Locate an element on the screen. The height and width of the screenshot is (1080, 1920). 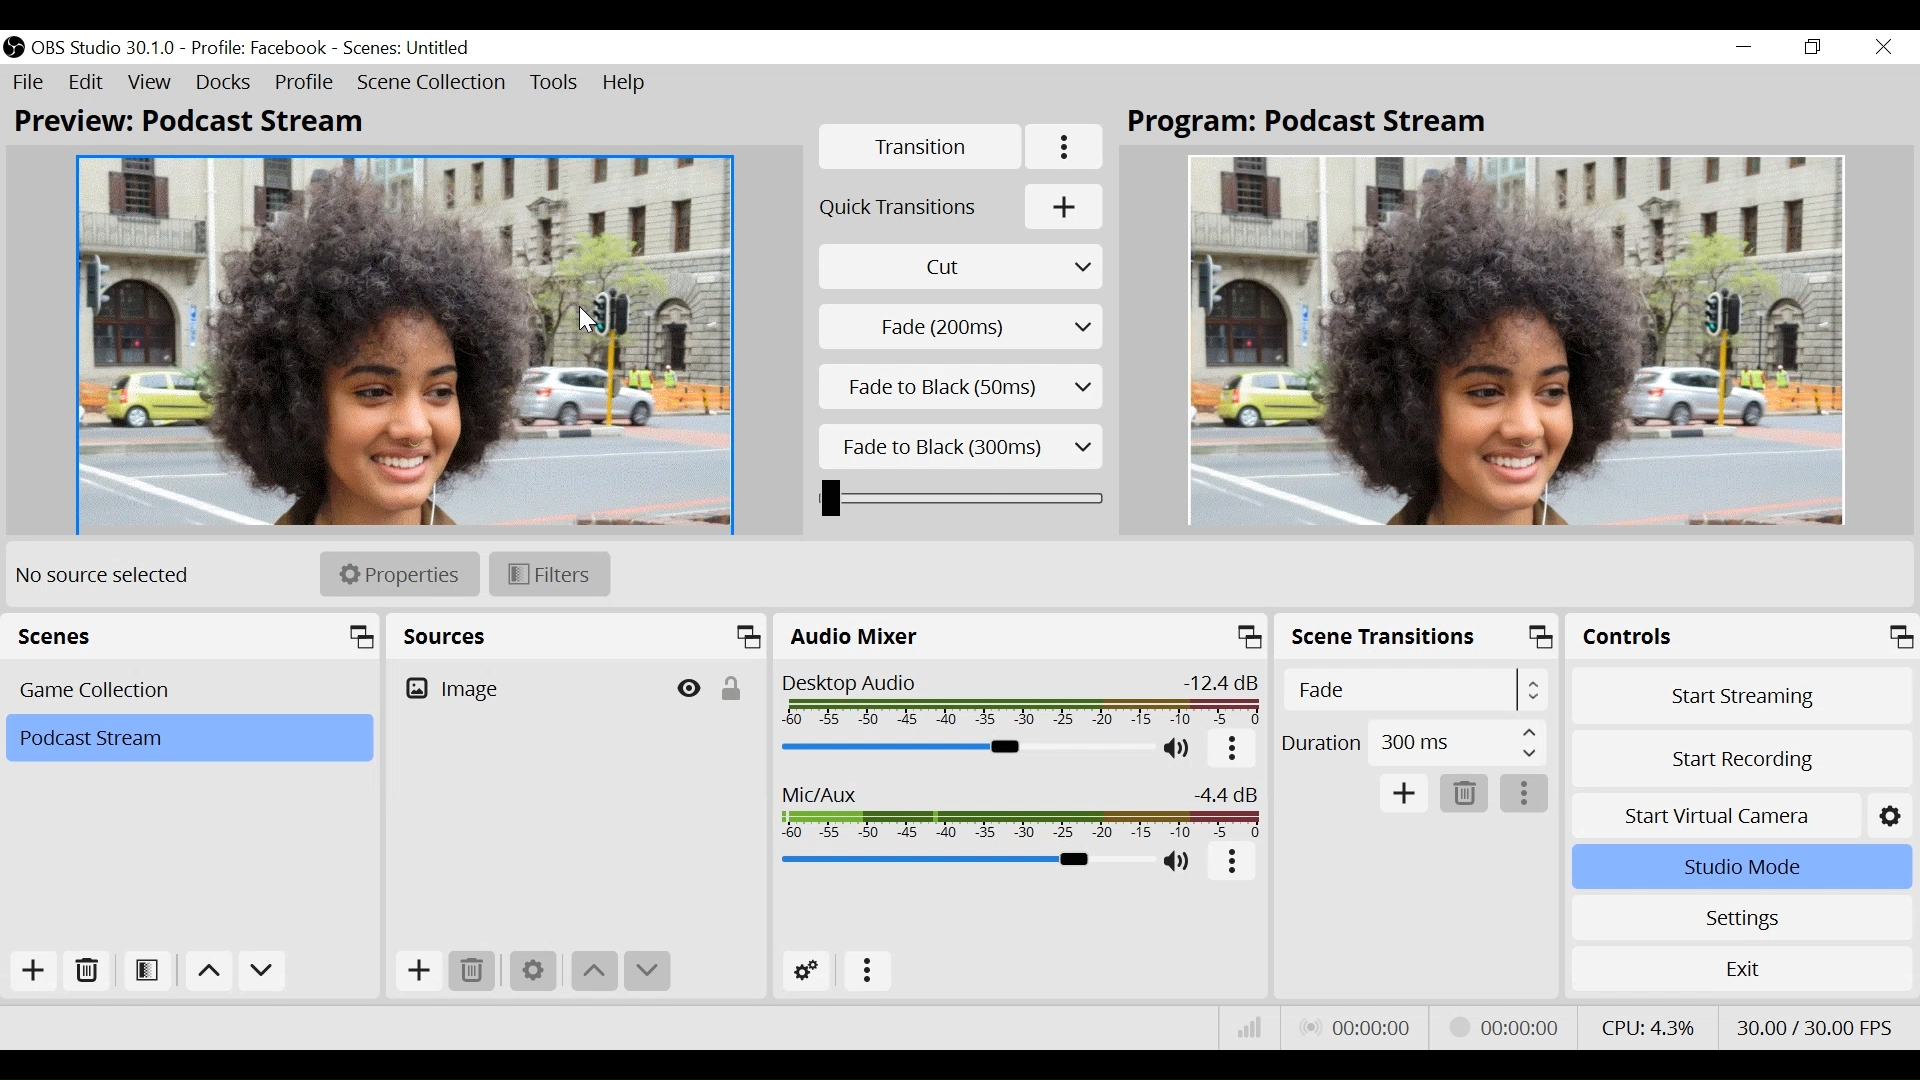
Studio Mode is located at coordinates (1739, 868).